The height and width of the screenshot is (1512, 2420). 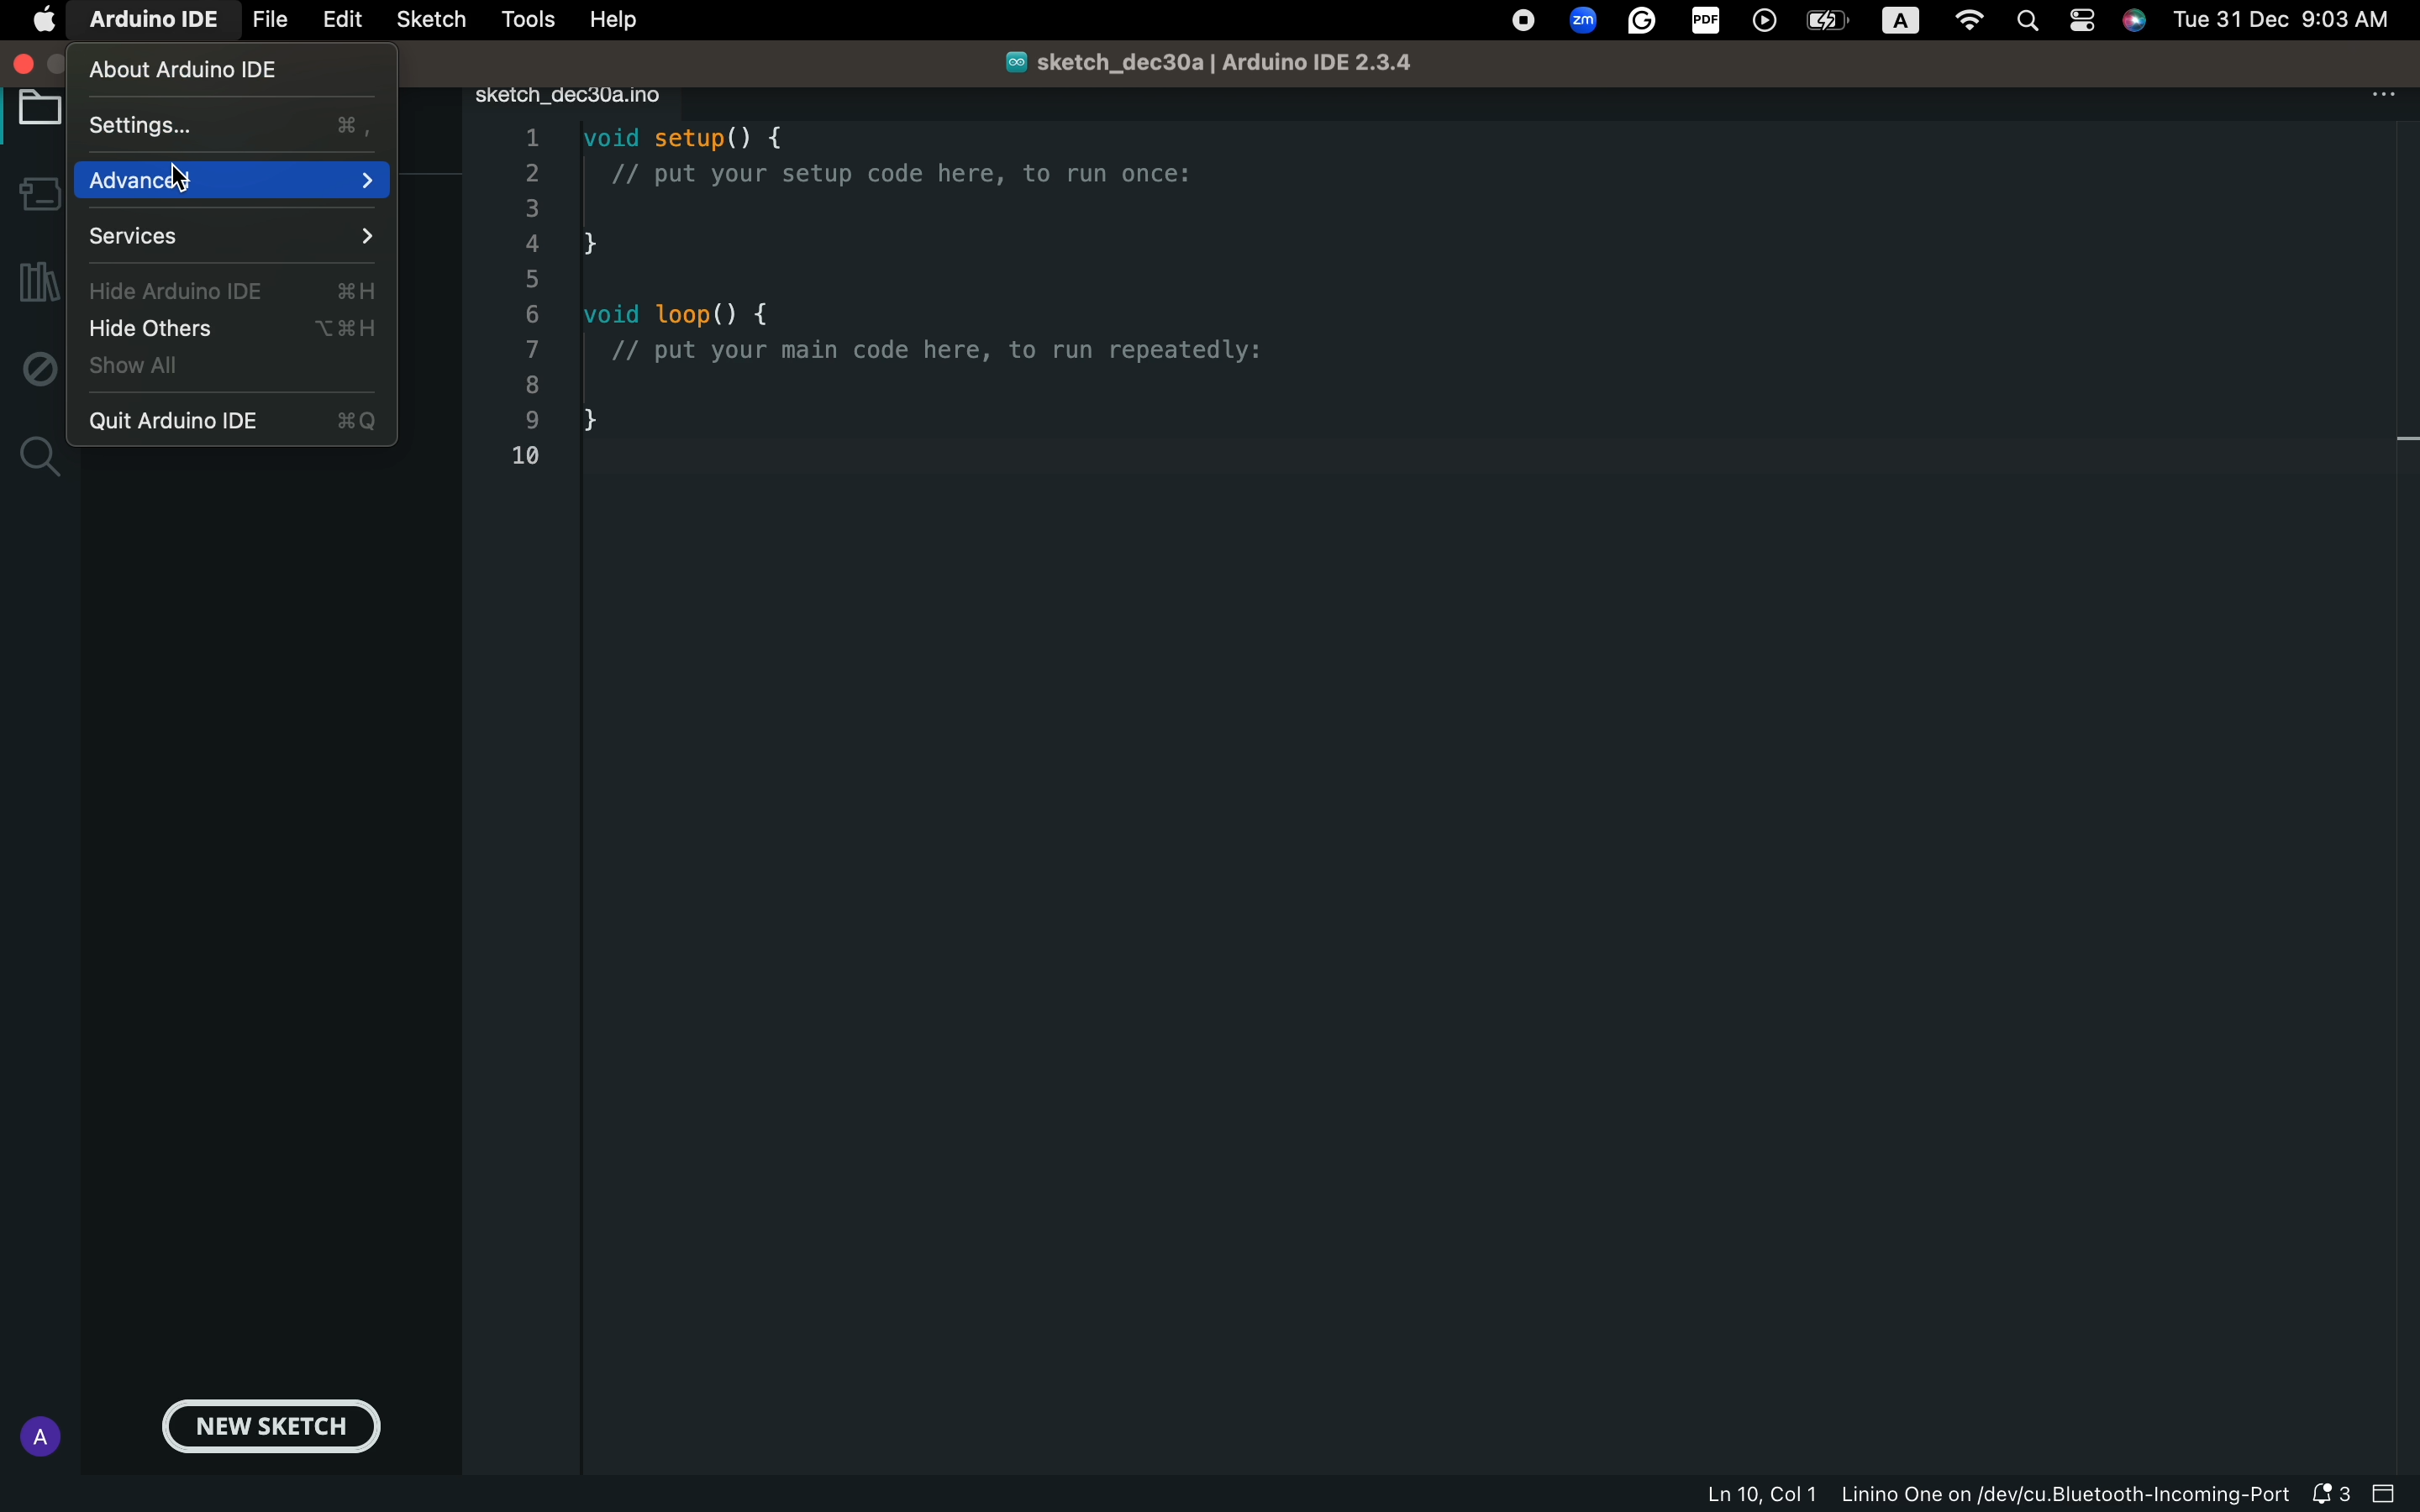 I want to click on new sketch, so click(x=276, y=1429).